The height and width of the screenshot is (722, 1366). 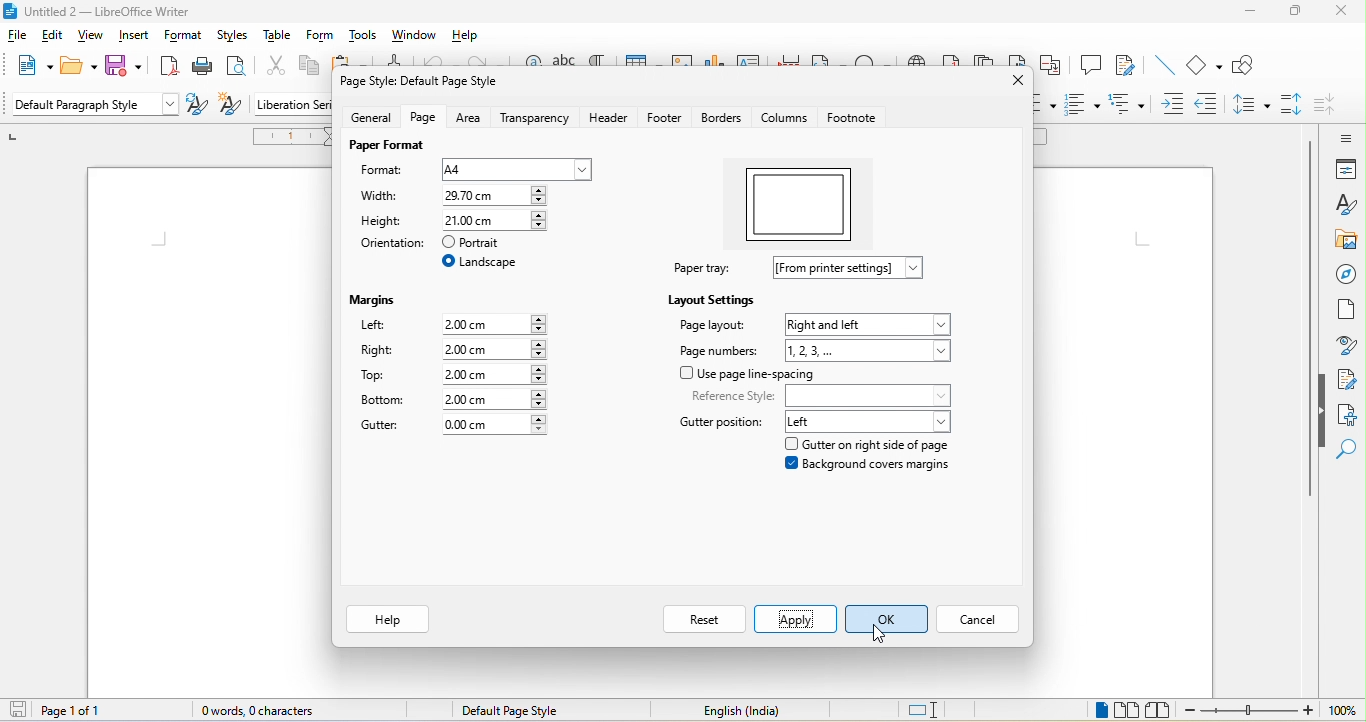 I want to click on 1,2,3, so click(x=872, y=350).